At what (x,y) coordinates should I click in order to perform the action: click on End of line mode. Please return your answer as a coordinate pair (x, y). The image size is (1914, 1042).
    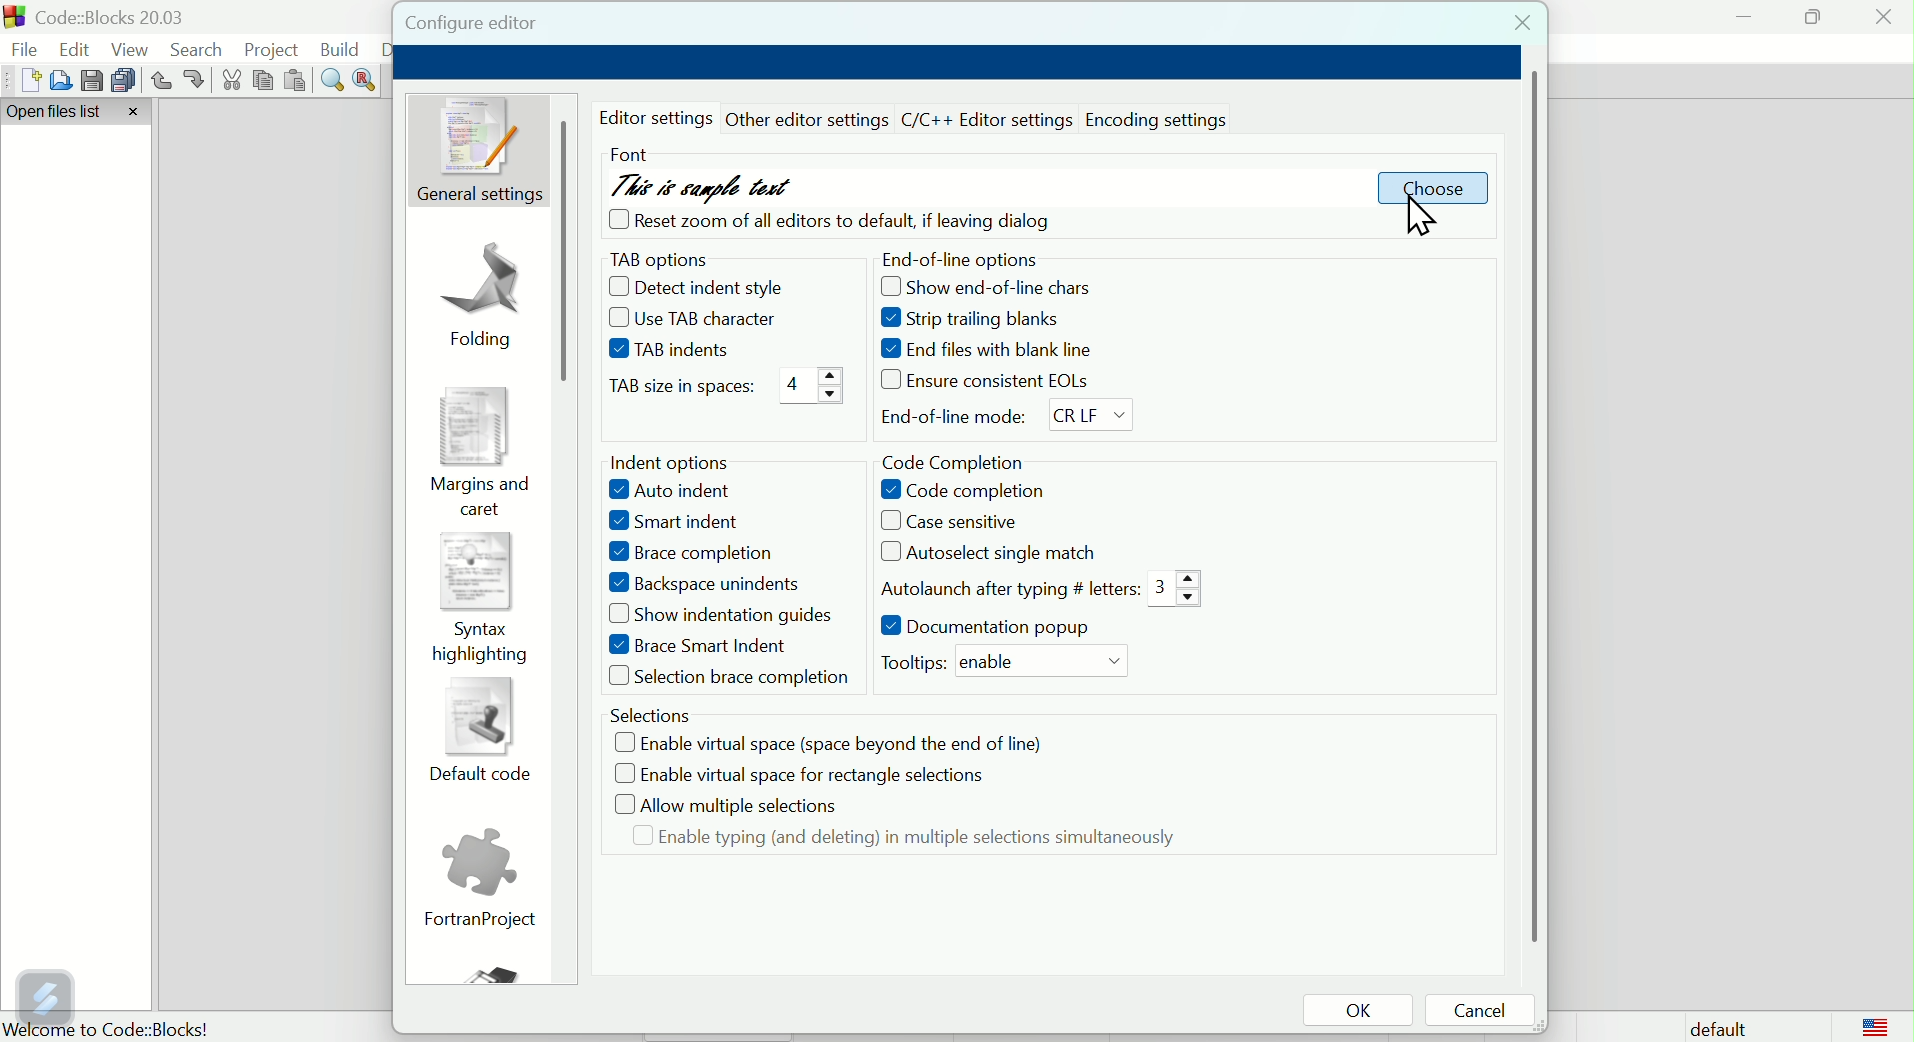
    Looking at the image, I should click on (1004, 419).